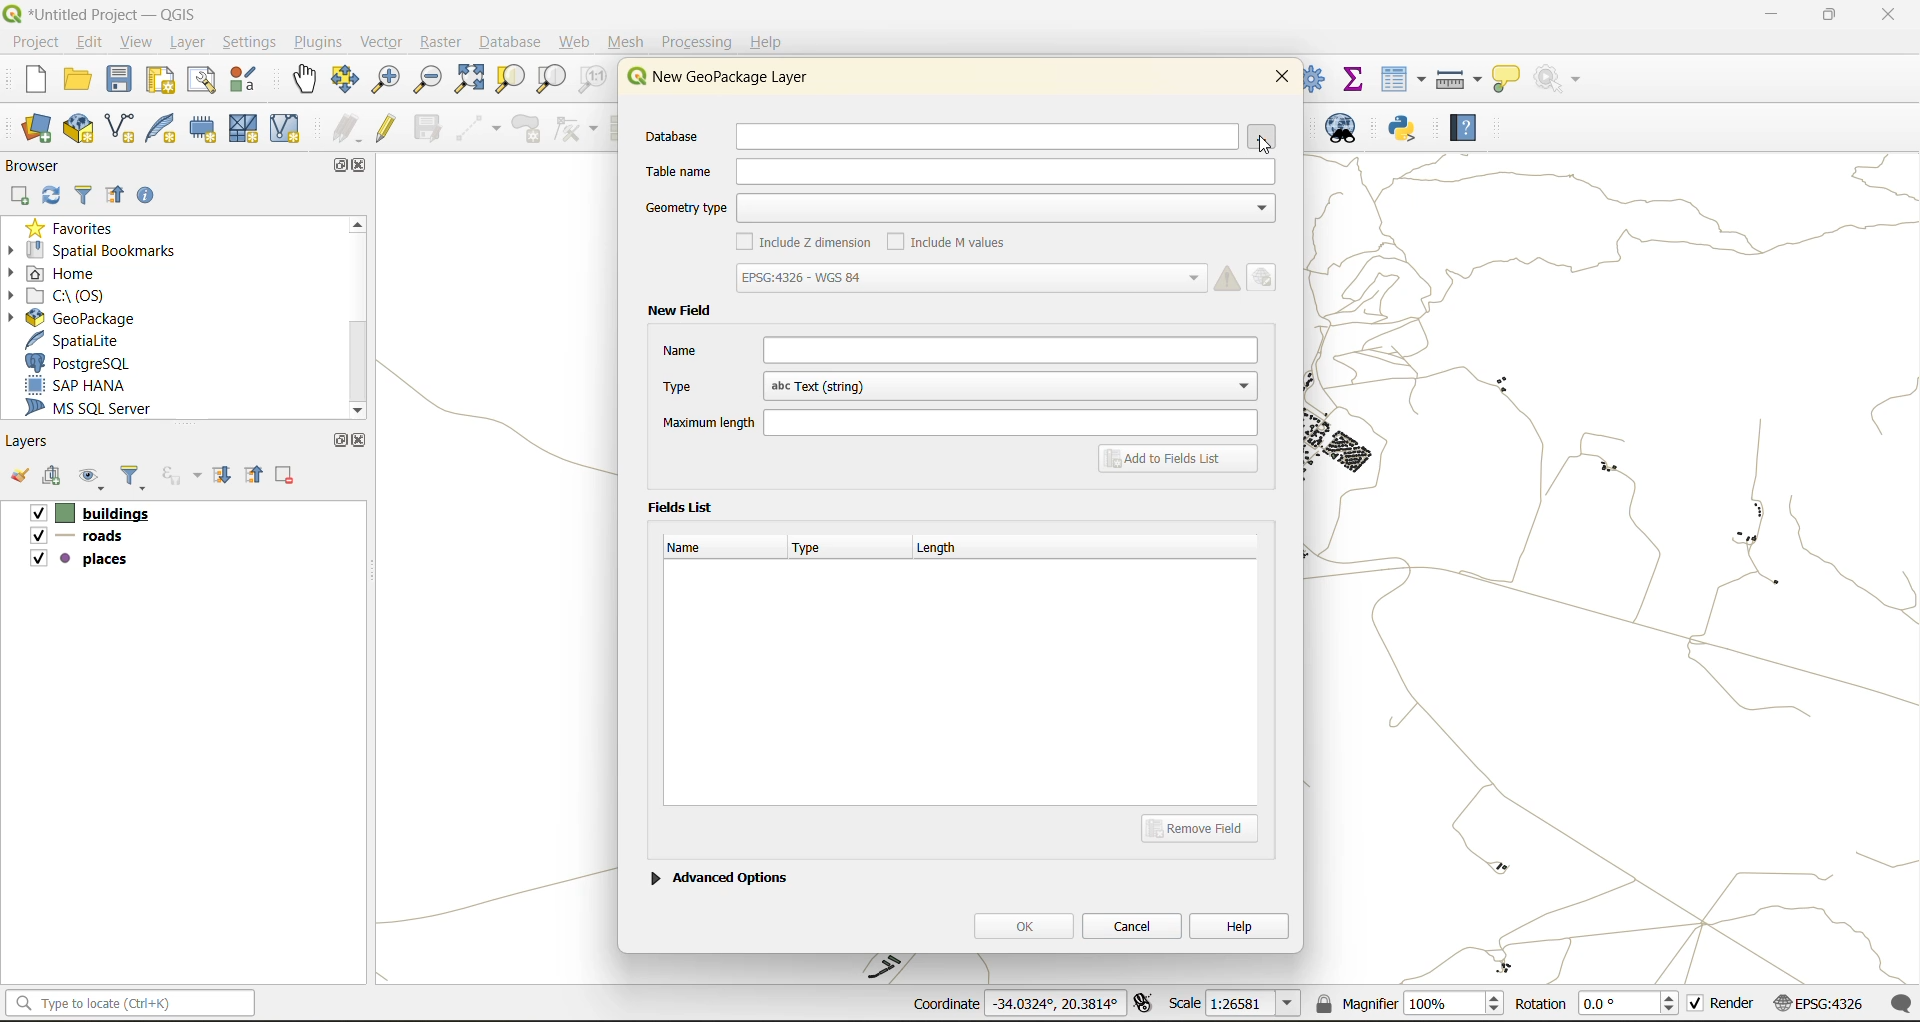 Image resolution: width=1920 pixels, height=1022 pixels. Describe the element at coordinates (53, 197) in the screenshot. I see `refresh` at that location.